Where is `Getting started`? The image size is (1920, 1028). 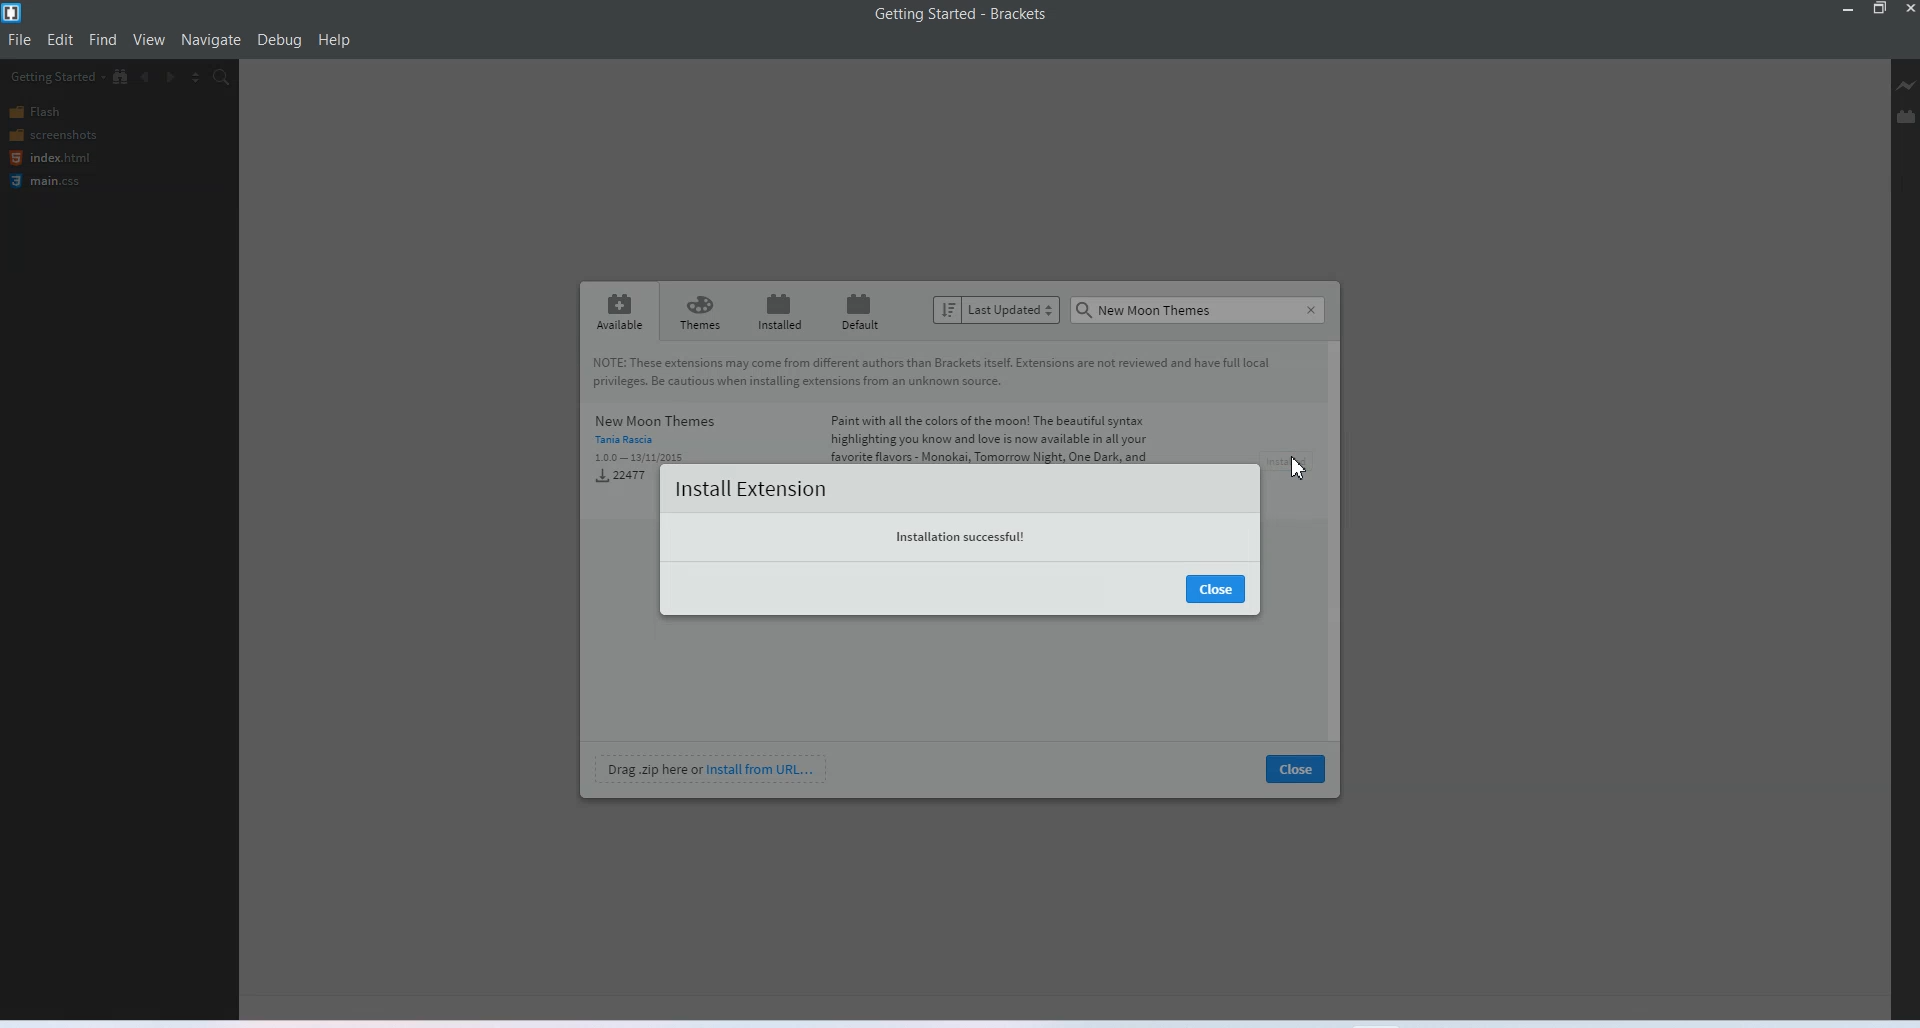 Getting started is located at coordinates (55, 76).